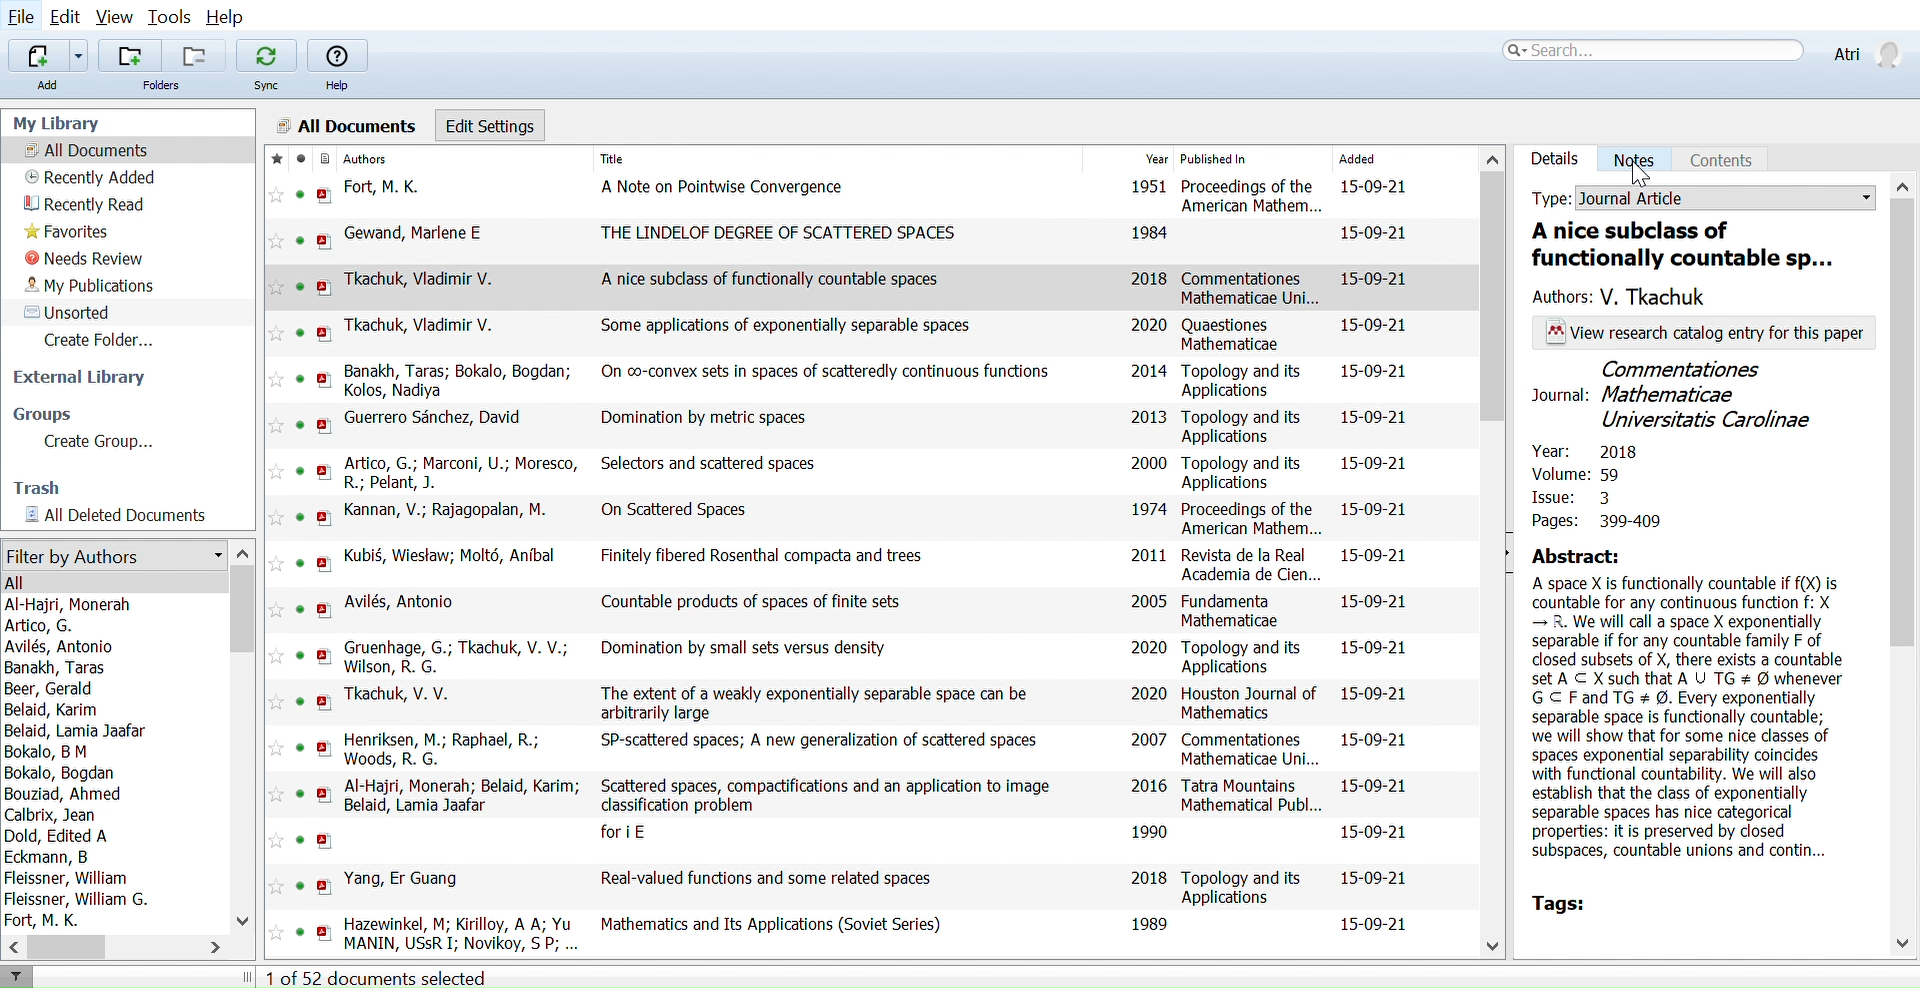 This screenshot has height=988, width=1920. What do you see at coordinates (1378, 785) in the screenshot?
I see `15-09-21` at bounding box center [1378, 785].